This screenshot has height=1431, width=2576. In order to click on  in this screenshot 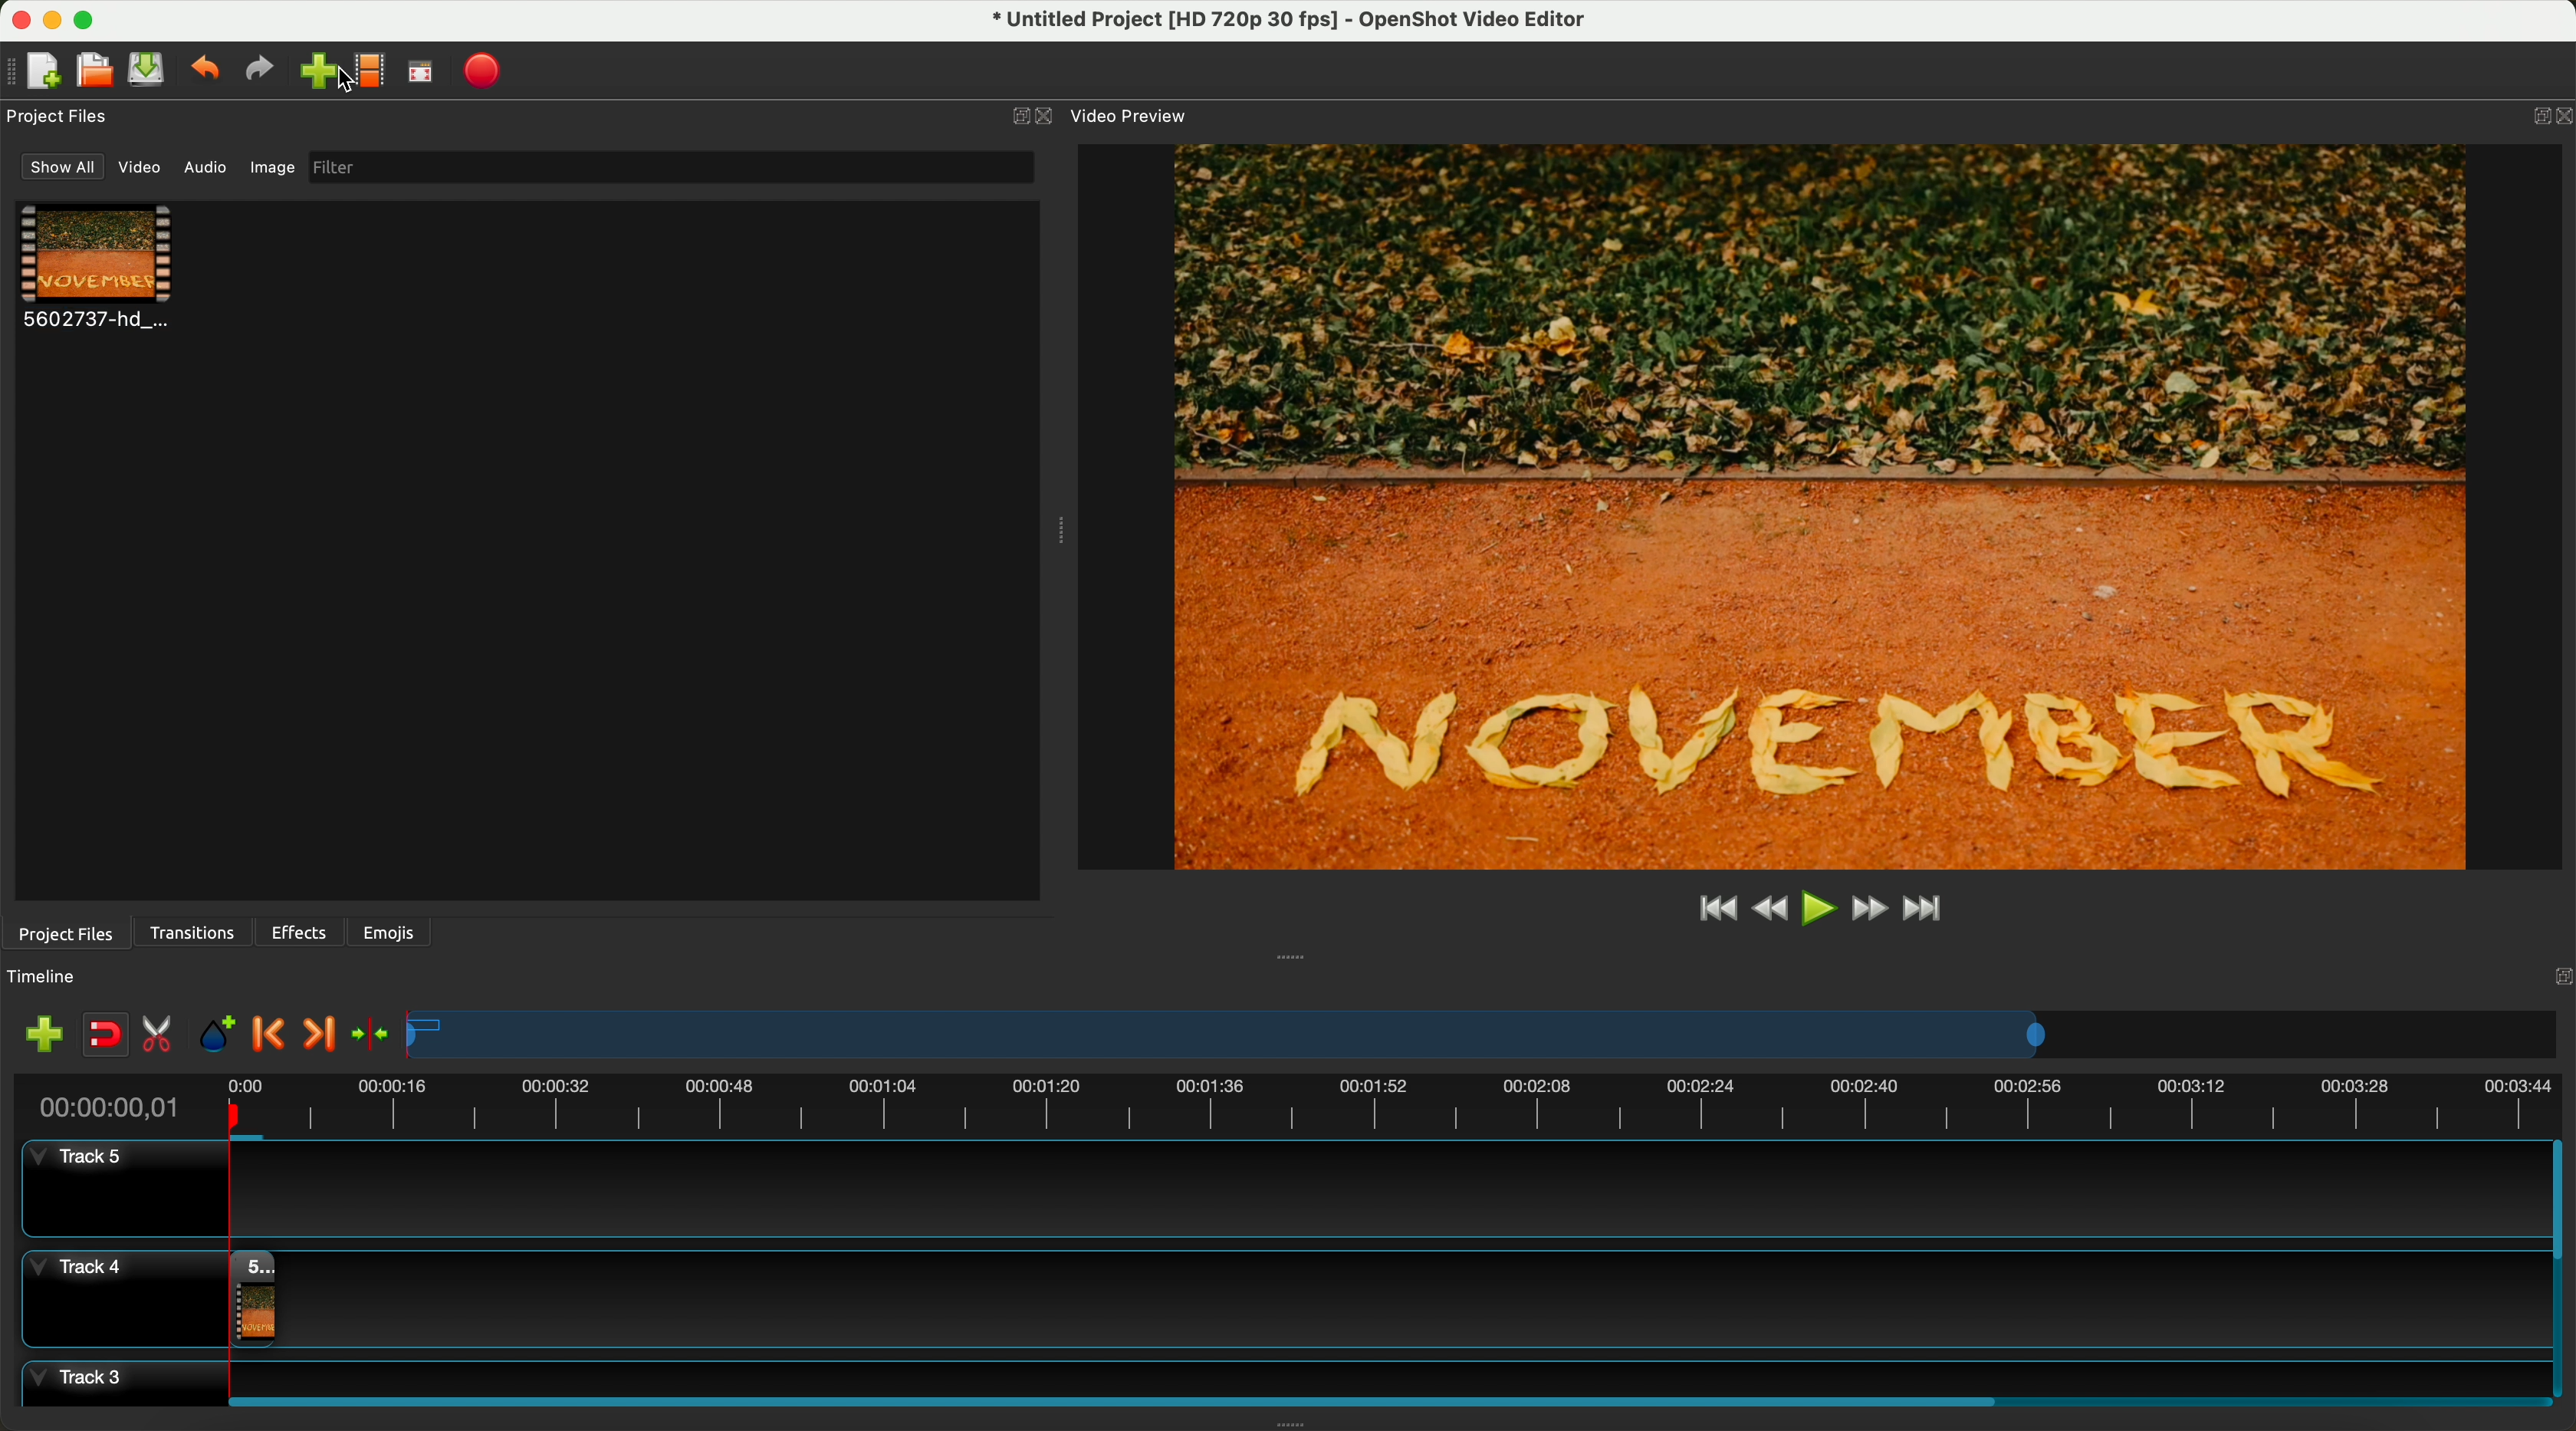, I will do `click(344, 82)`.